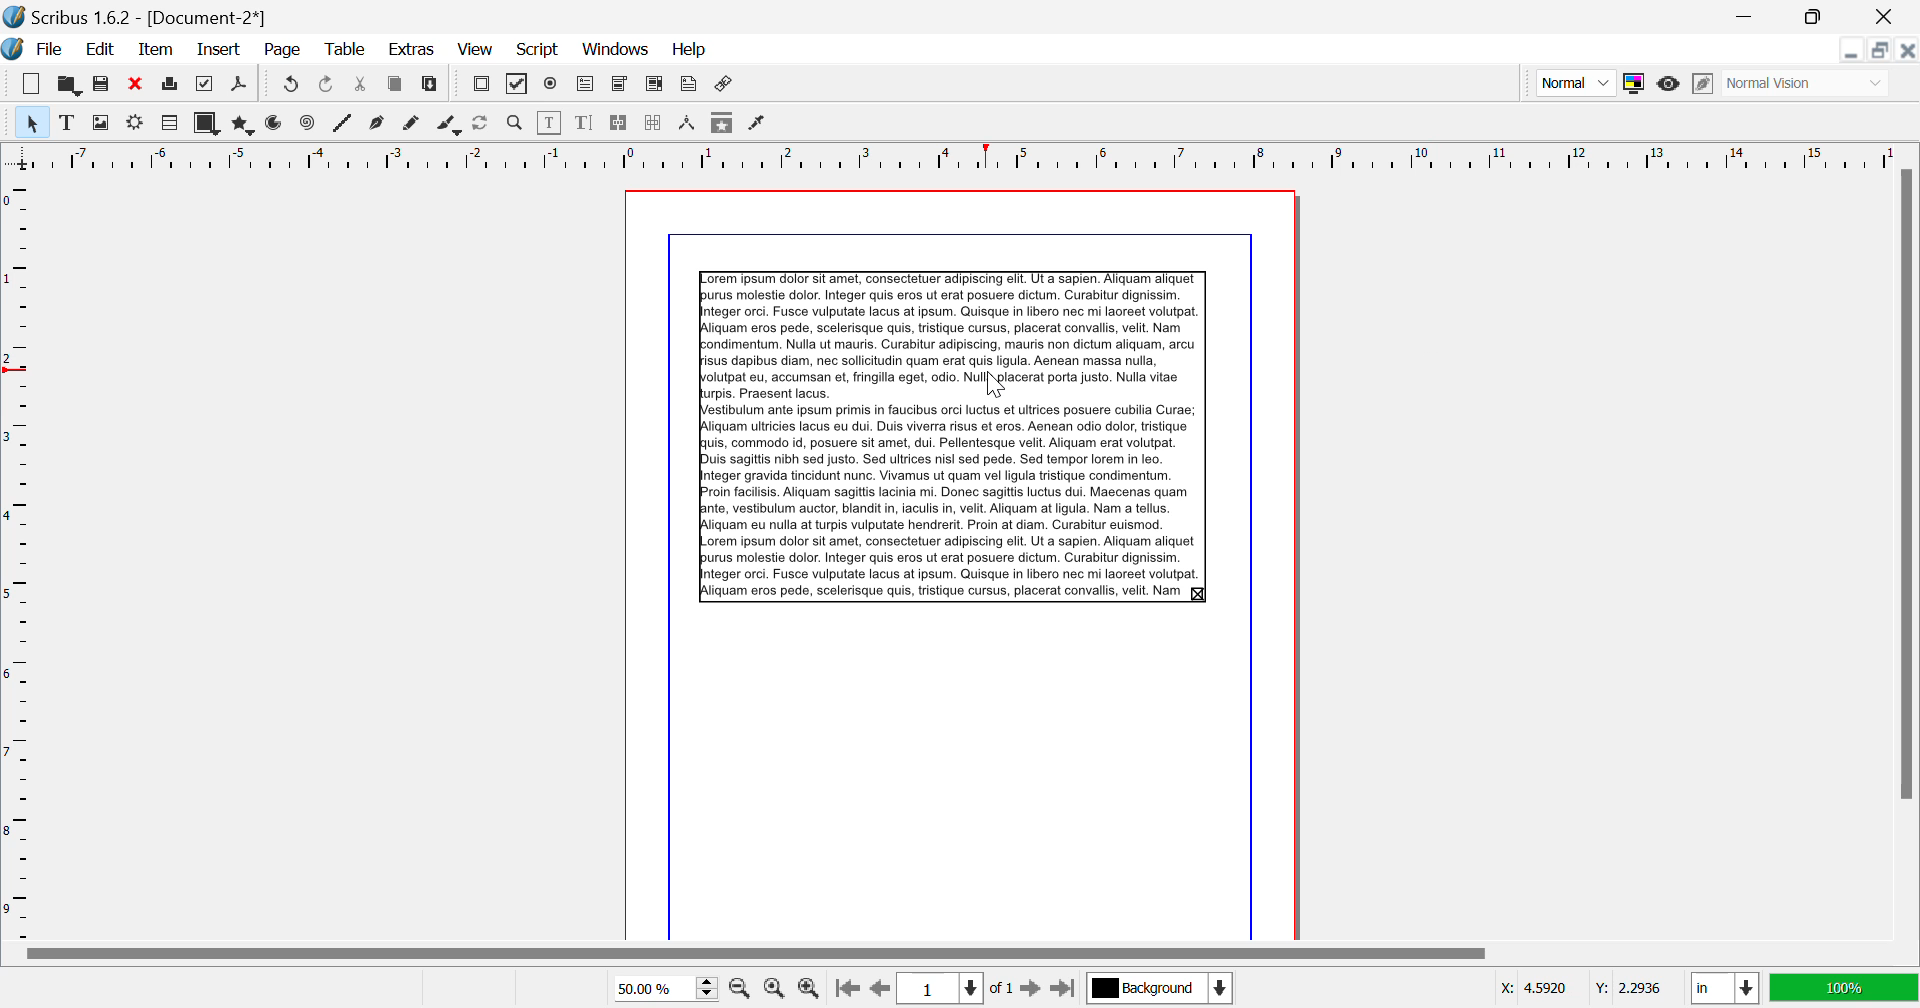 The image size is (1920, 1008). Describe the element at coordinates (1889, 16) in the screenshot. I see `Close` at that location.